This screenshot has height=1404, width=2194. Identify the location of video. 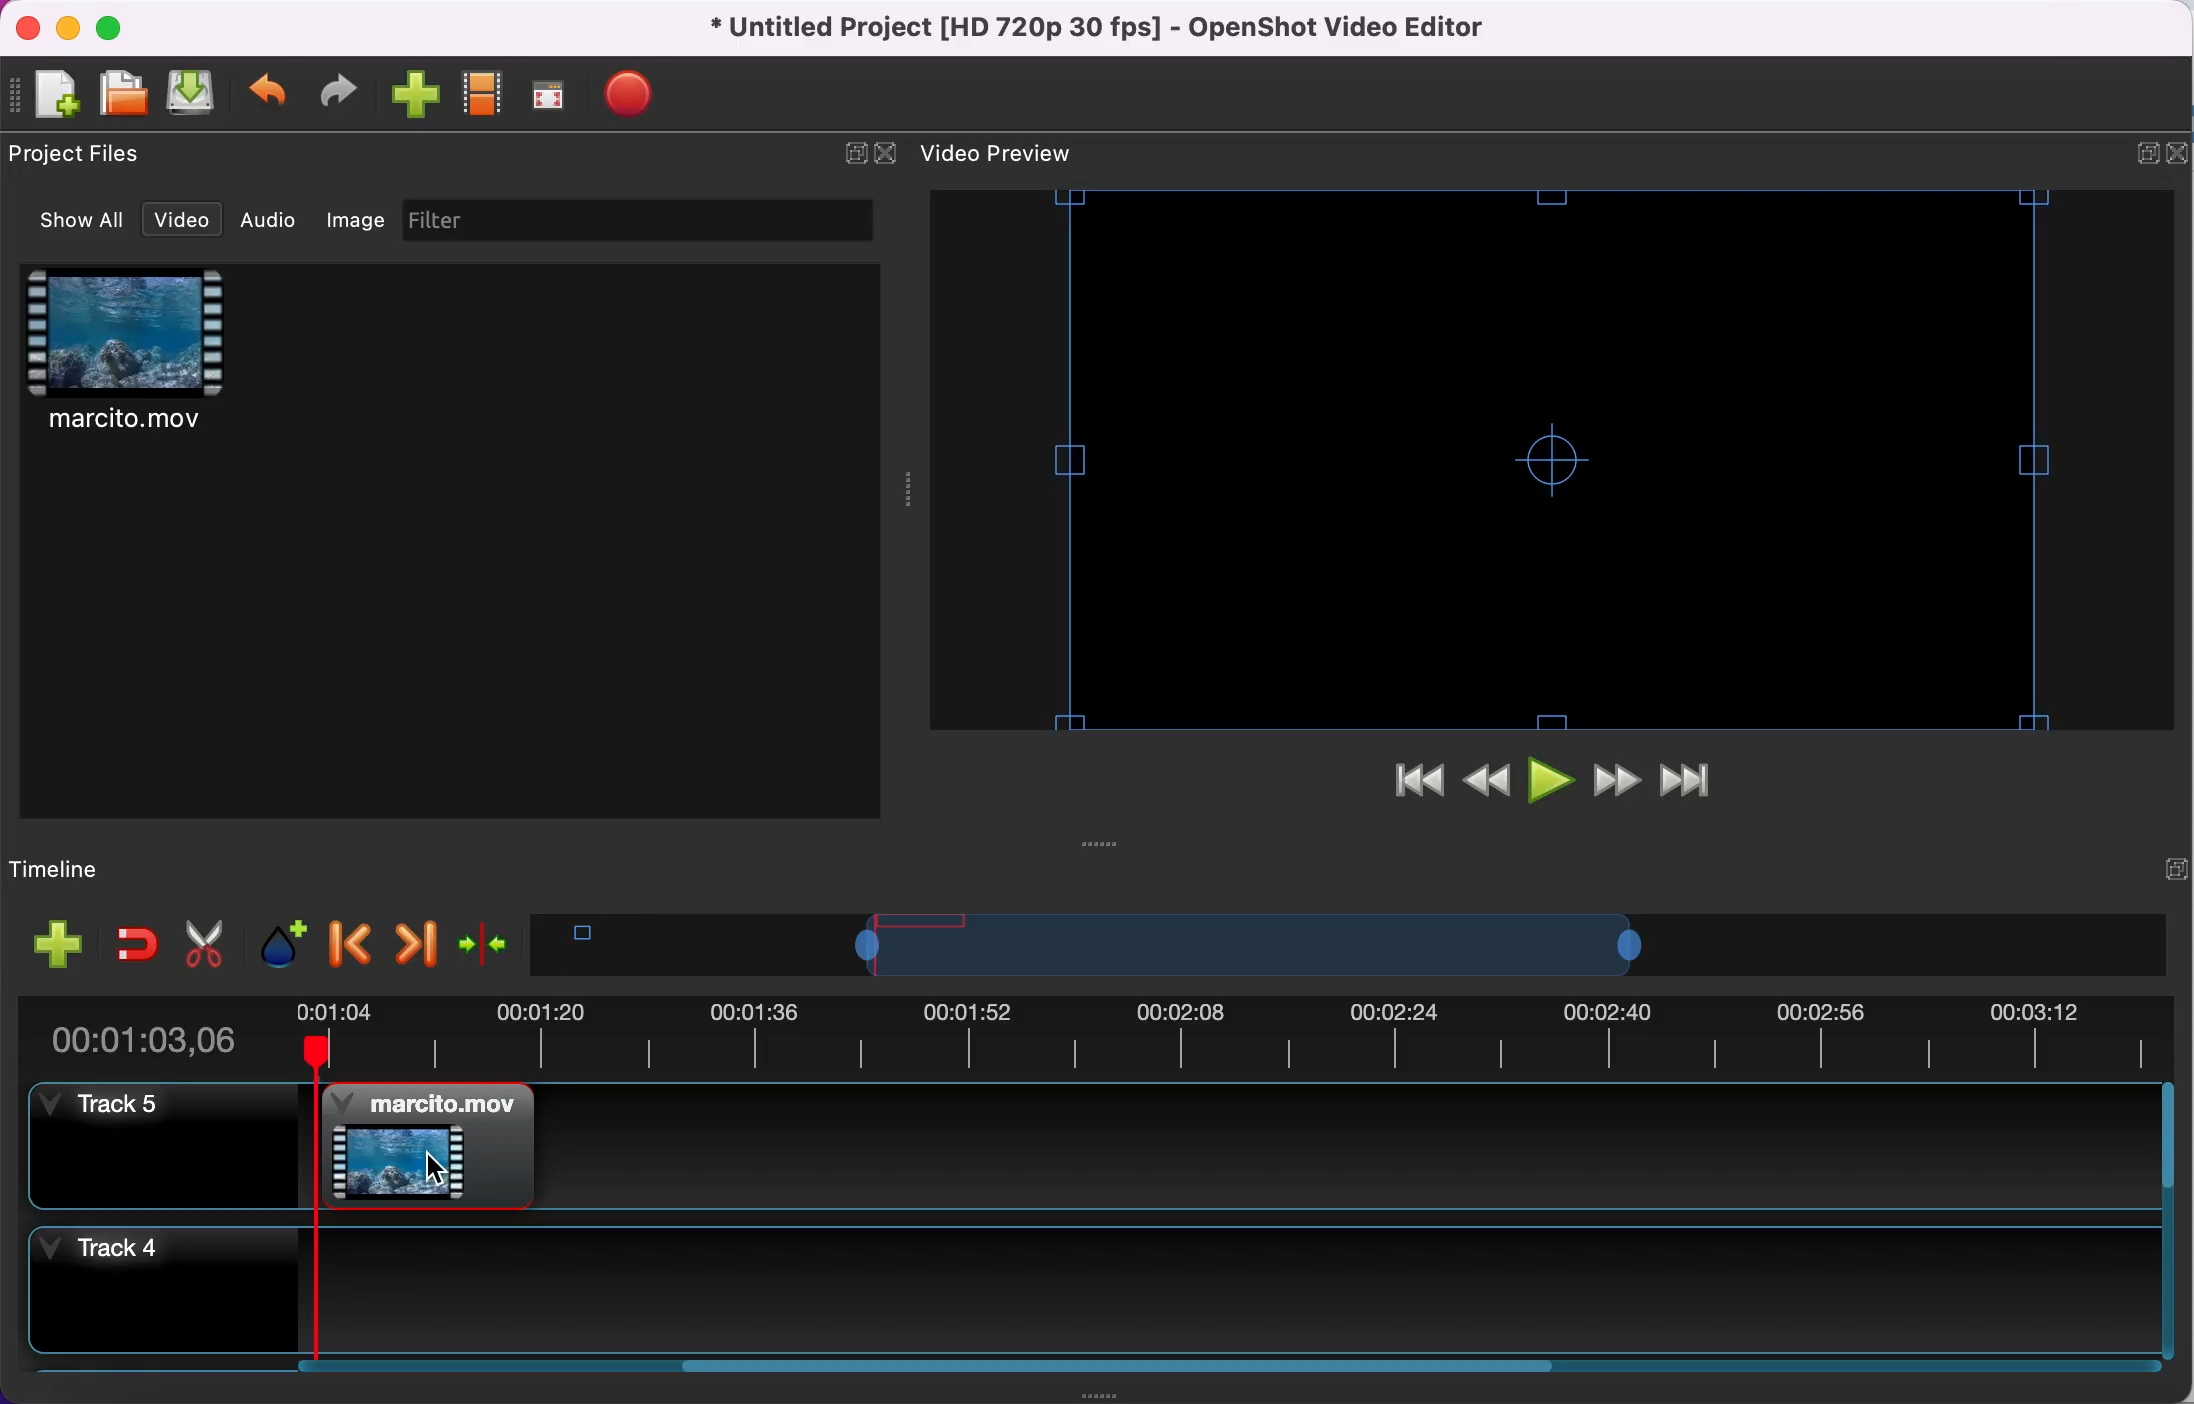
(147, 359).